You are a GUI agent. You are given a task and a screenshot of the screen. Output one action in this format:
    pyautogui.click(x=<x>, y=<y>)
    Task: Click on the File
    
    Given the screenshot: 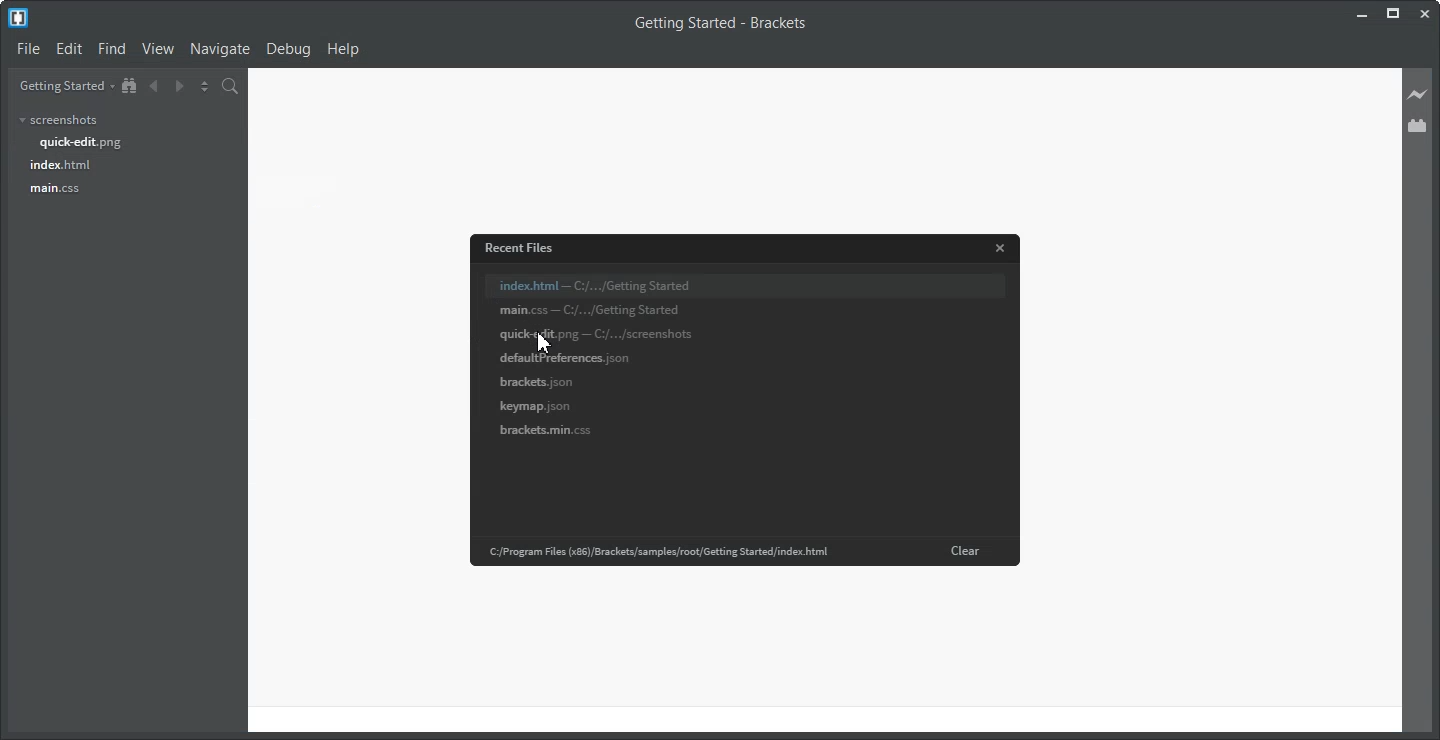 What is the action you would take?
    pyautogui.click(x=29, y=50)
    